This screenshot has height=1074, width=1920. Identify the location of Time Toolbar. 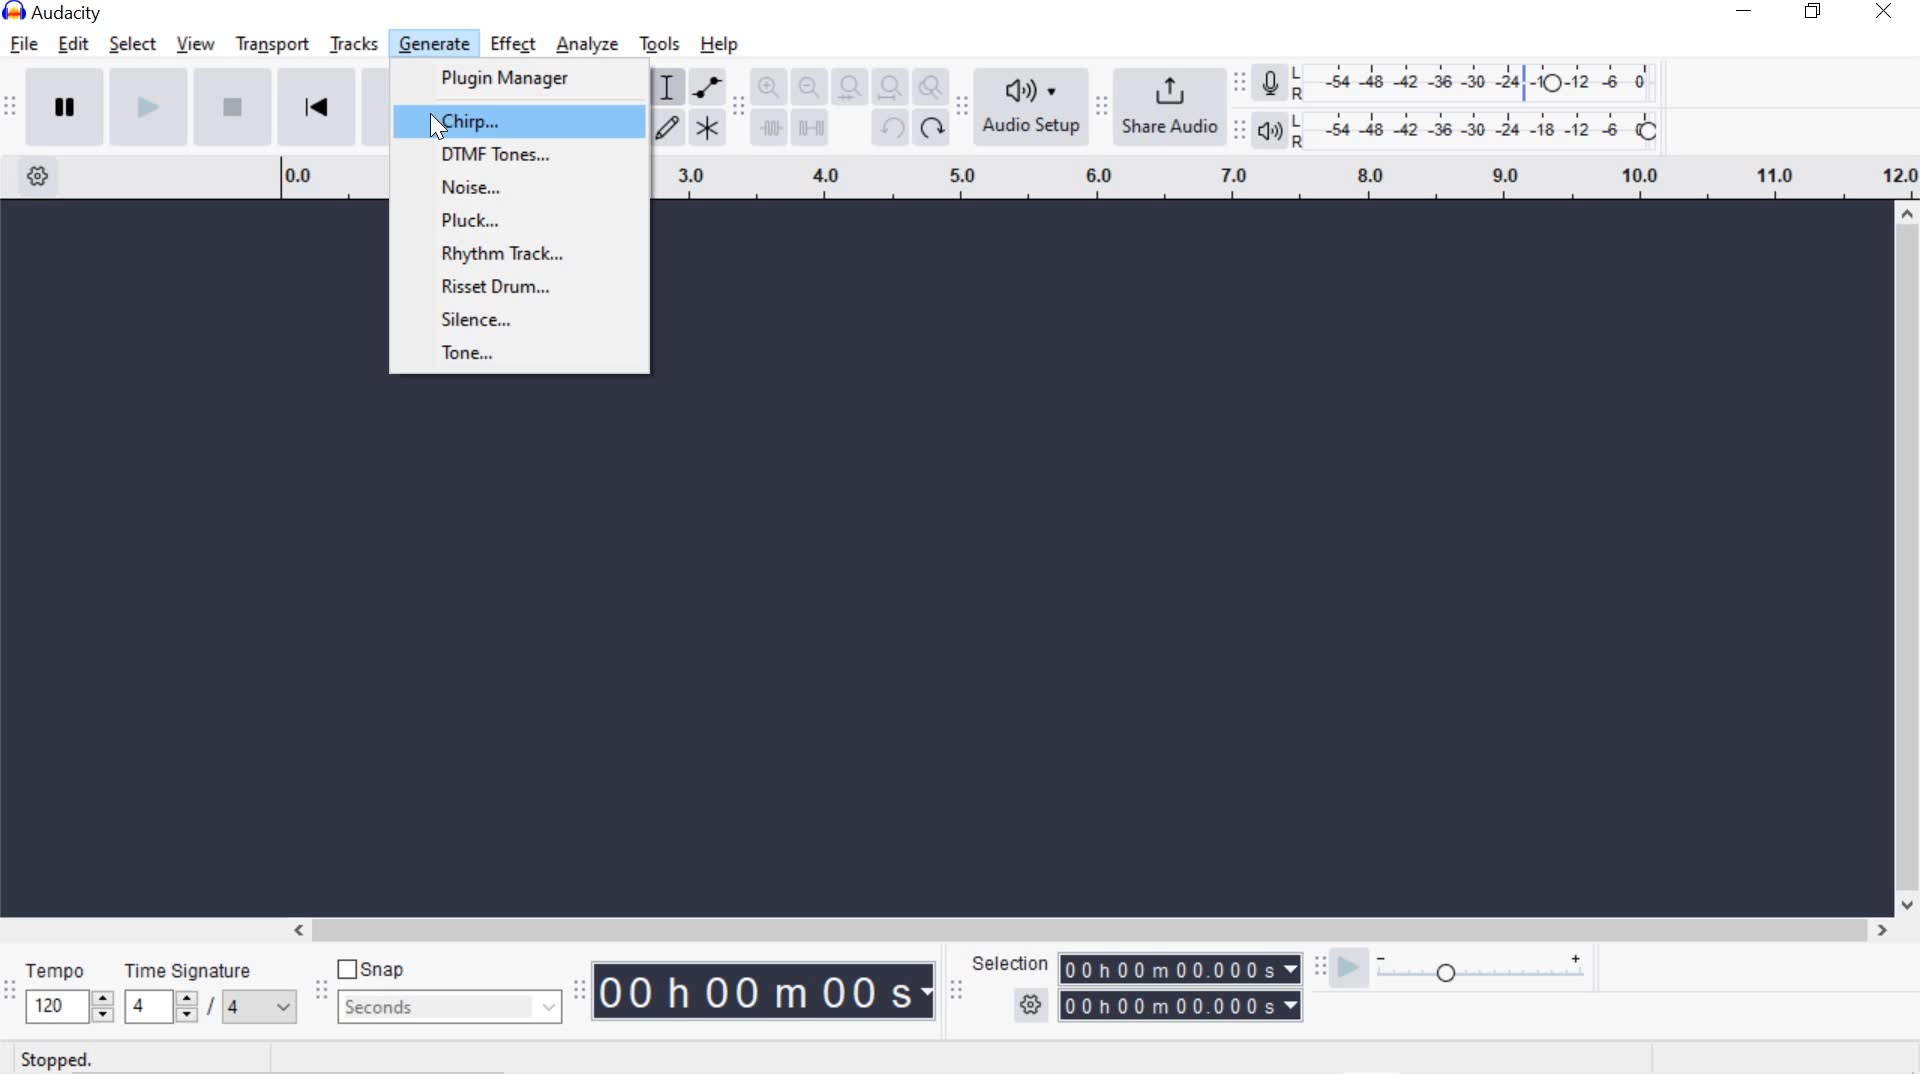
(581, 989).